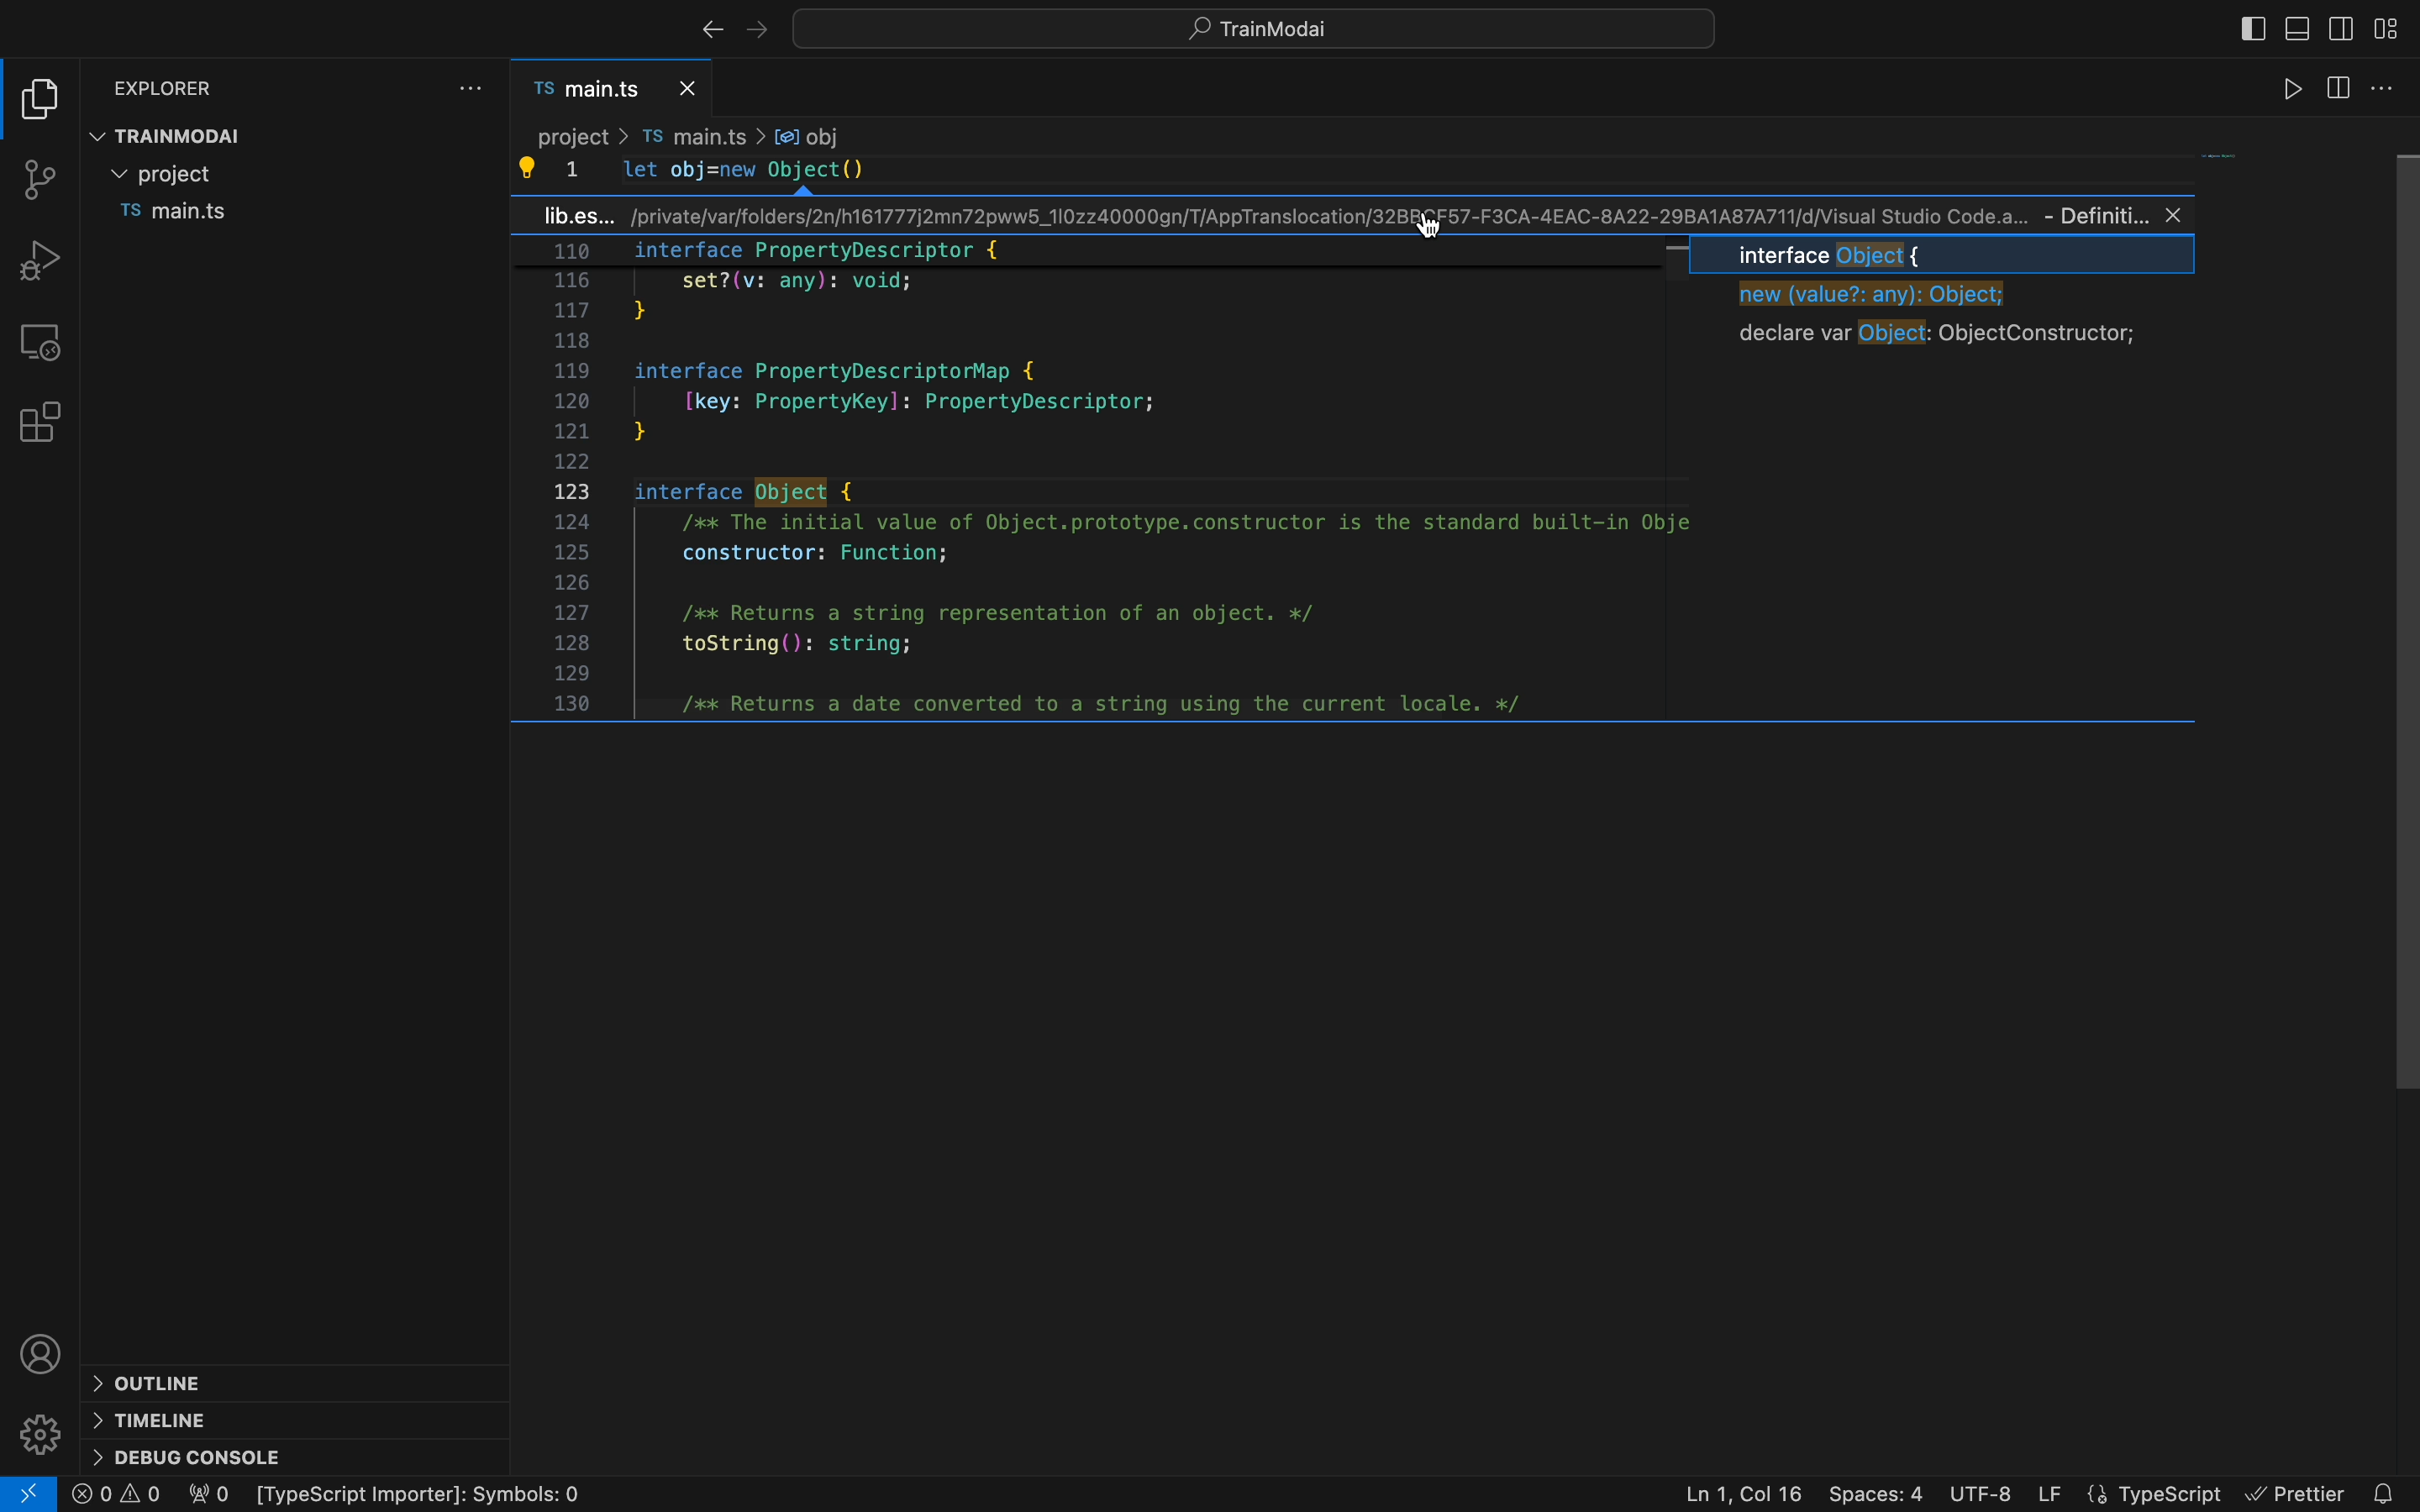 This screenshot has width=2420, height=1512. Describe the element at coordinates (1269, 26) in the screenshot. I see `quick open` at that location.